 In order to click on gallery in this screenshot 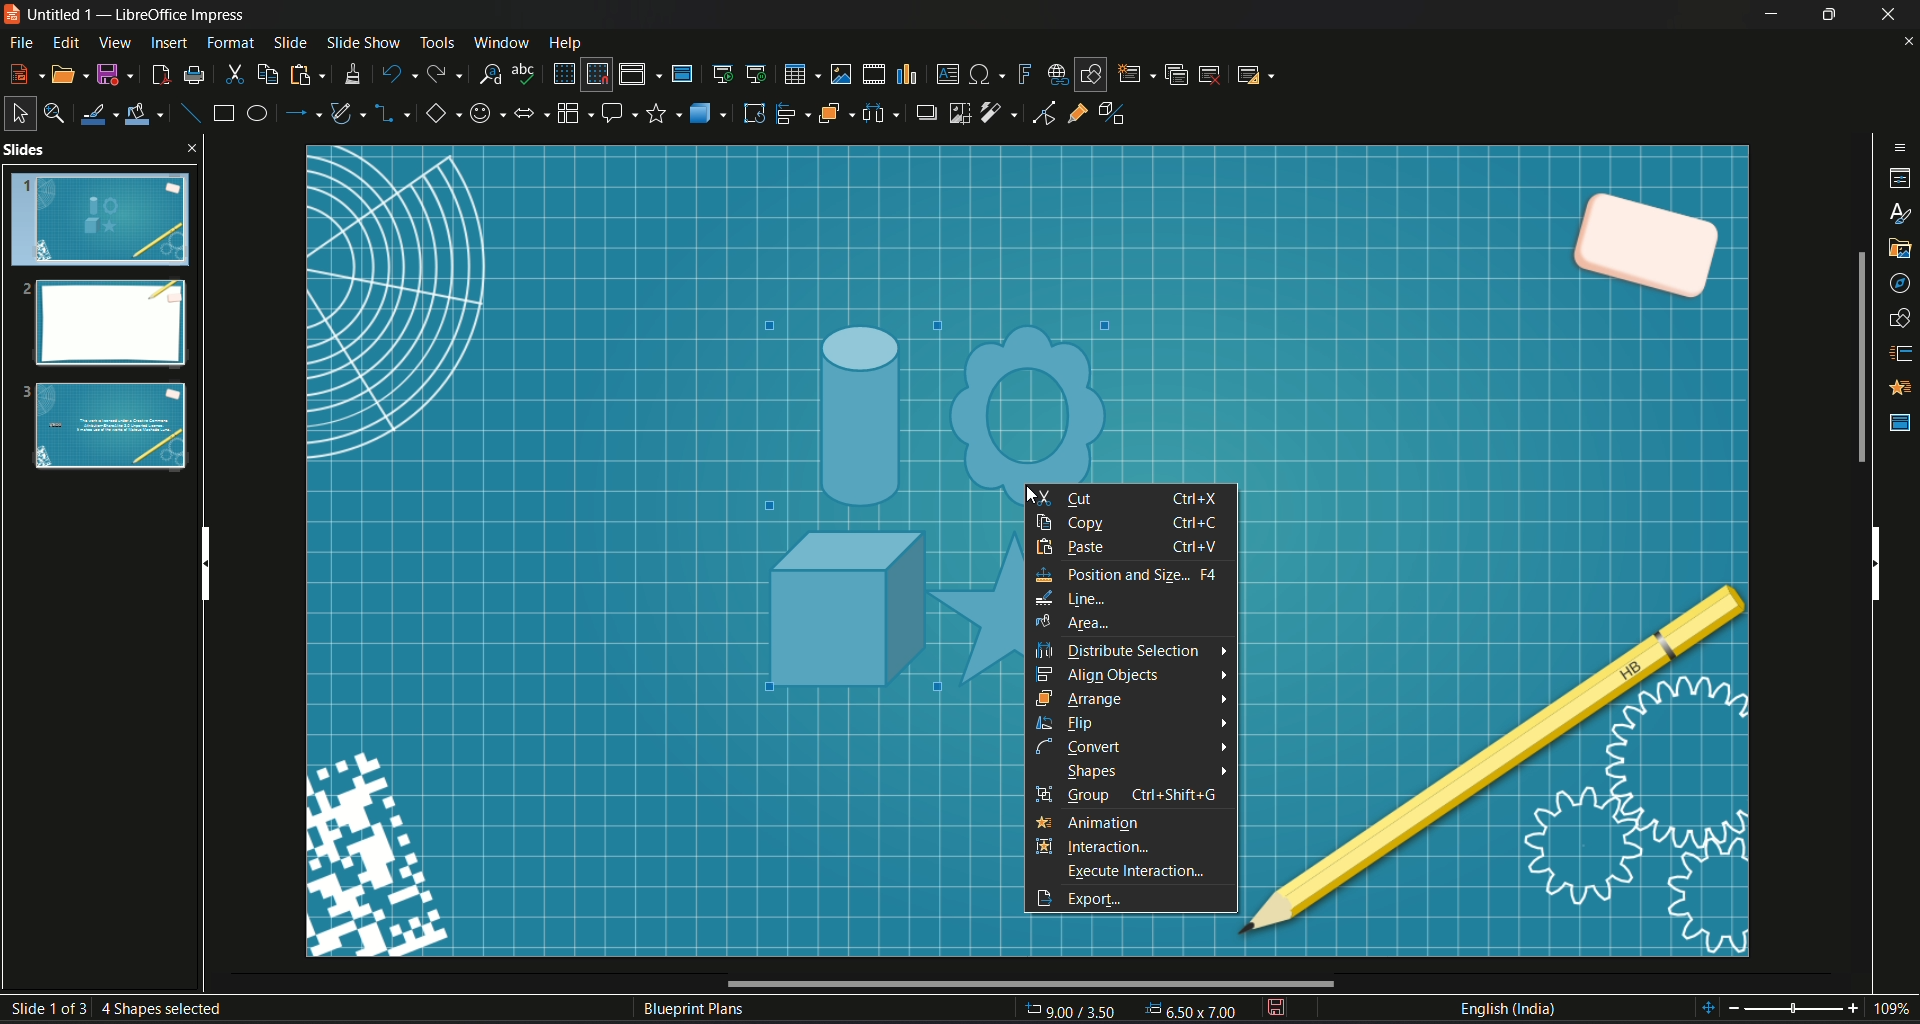, I will do `click(1901, 249)`.